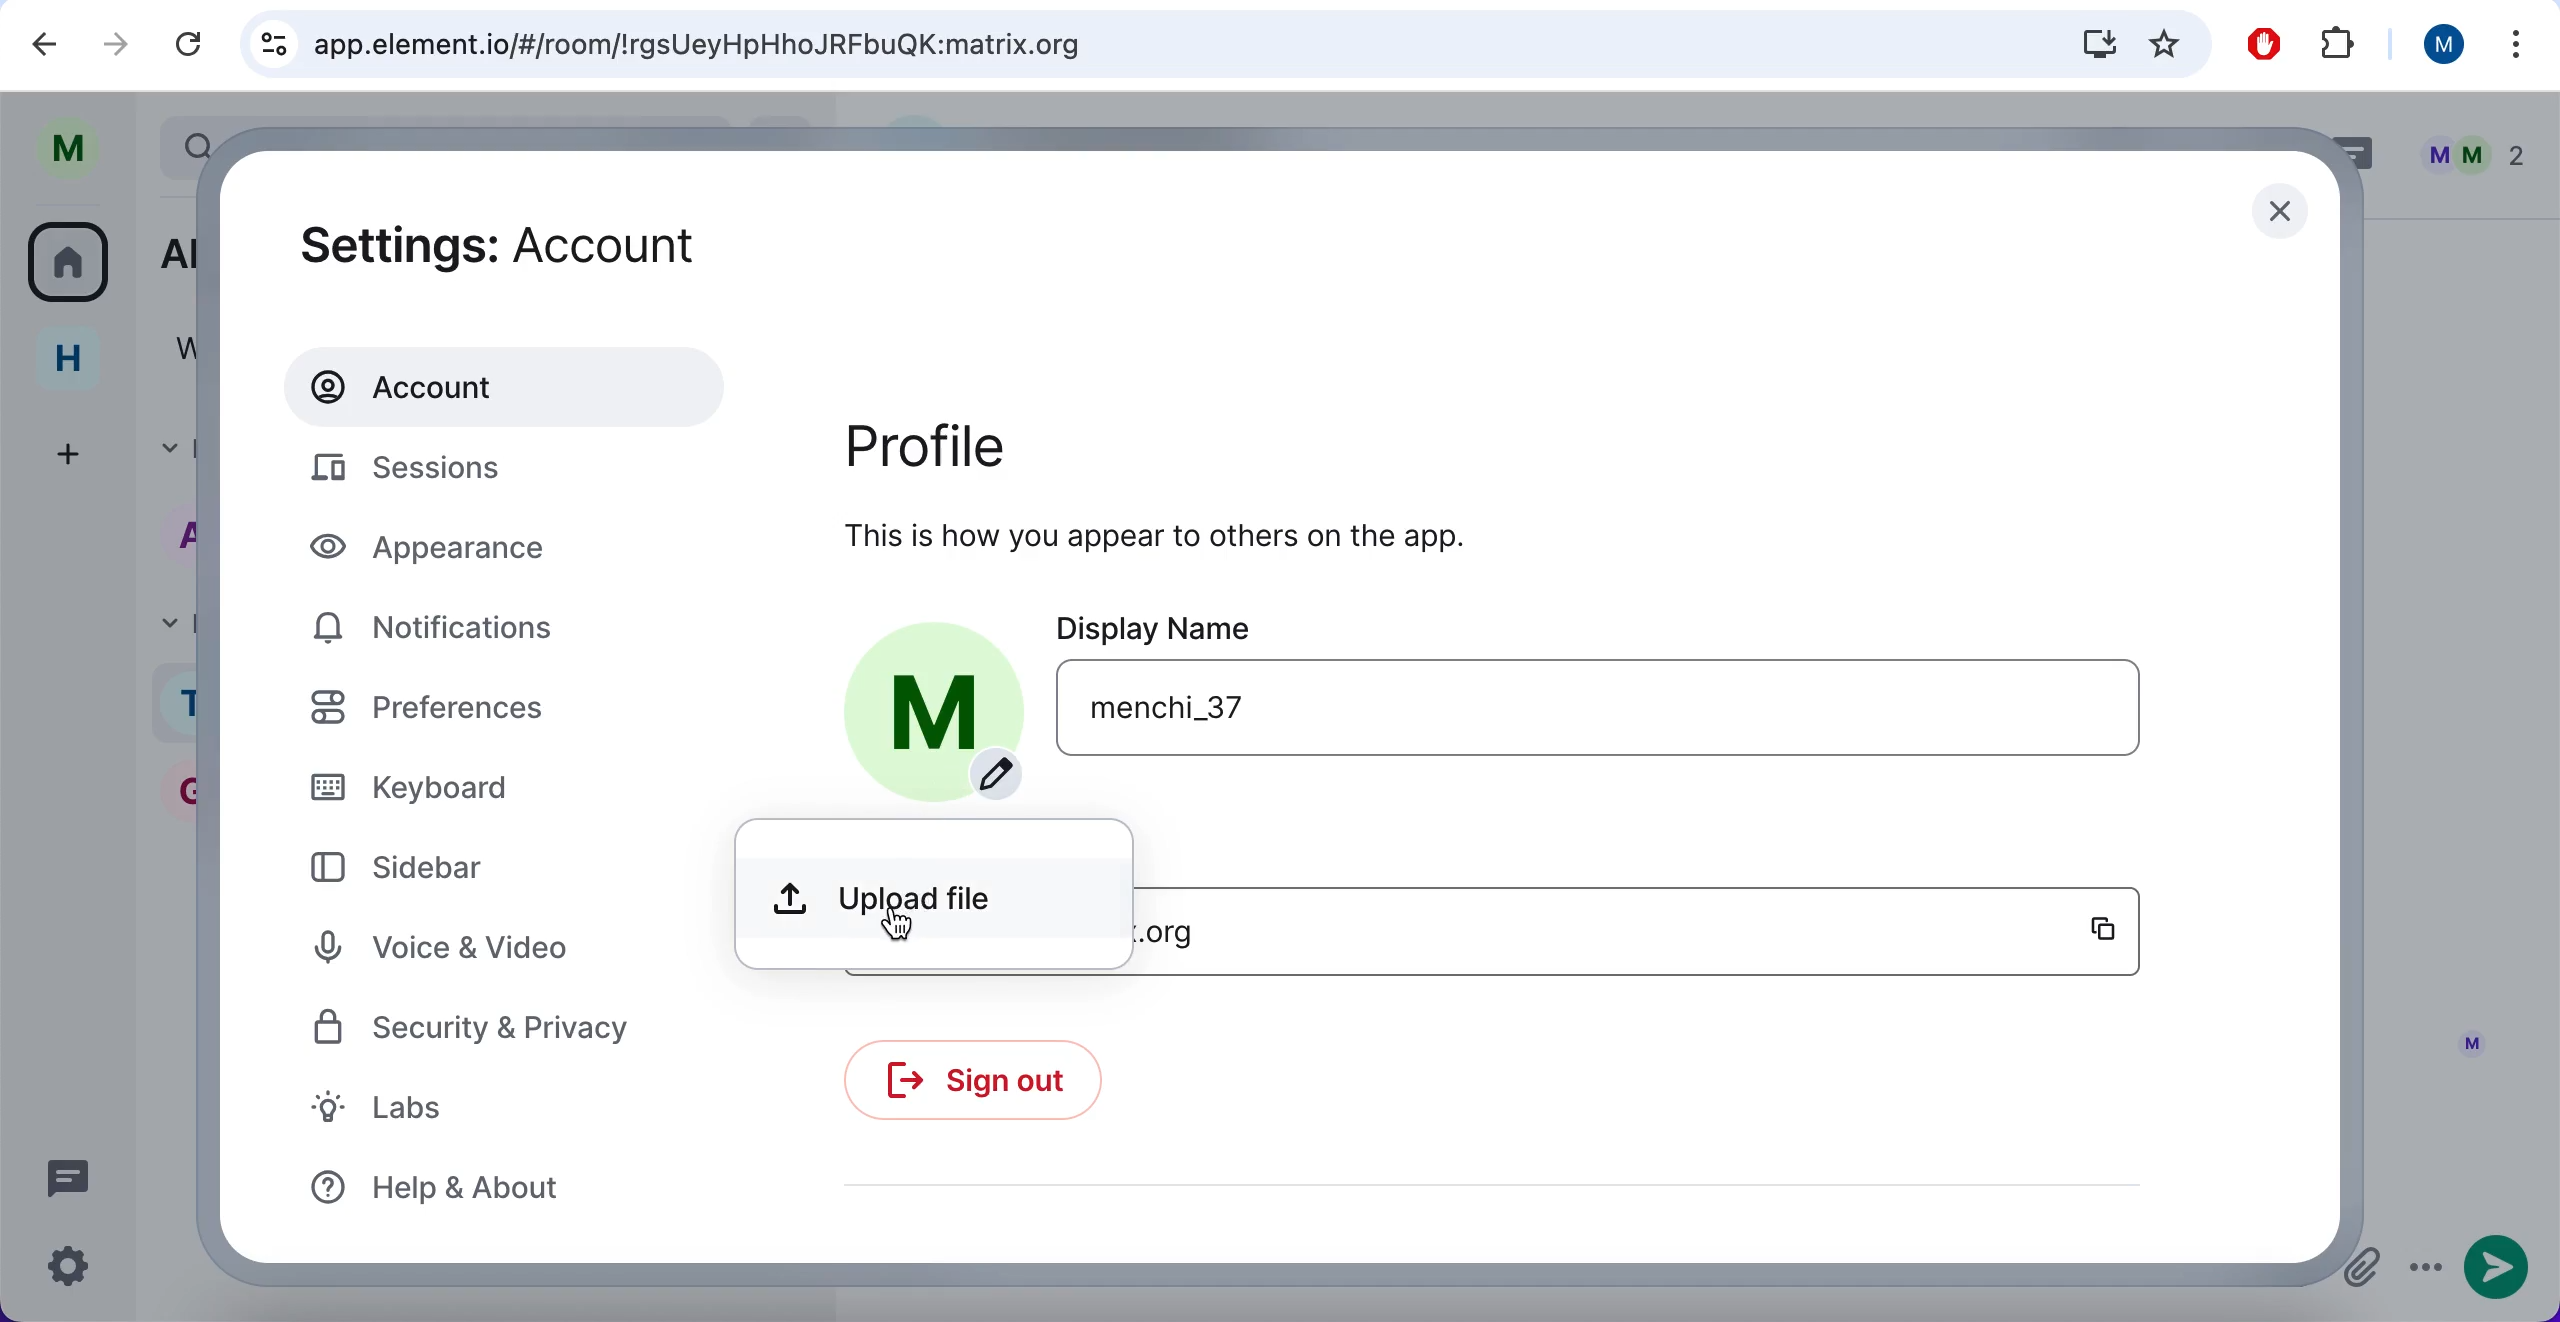  Describe the element at coordinates (473, 632) in the screenshot. I see `notifications` at that location.